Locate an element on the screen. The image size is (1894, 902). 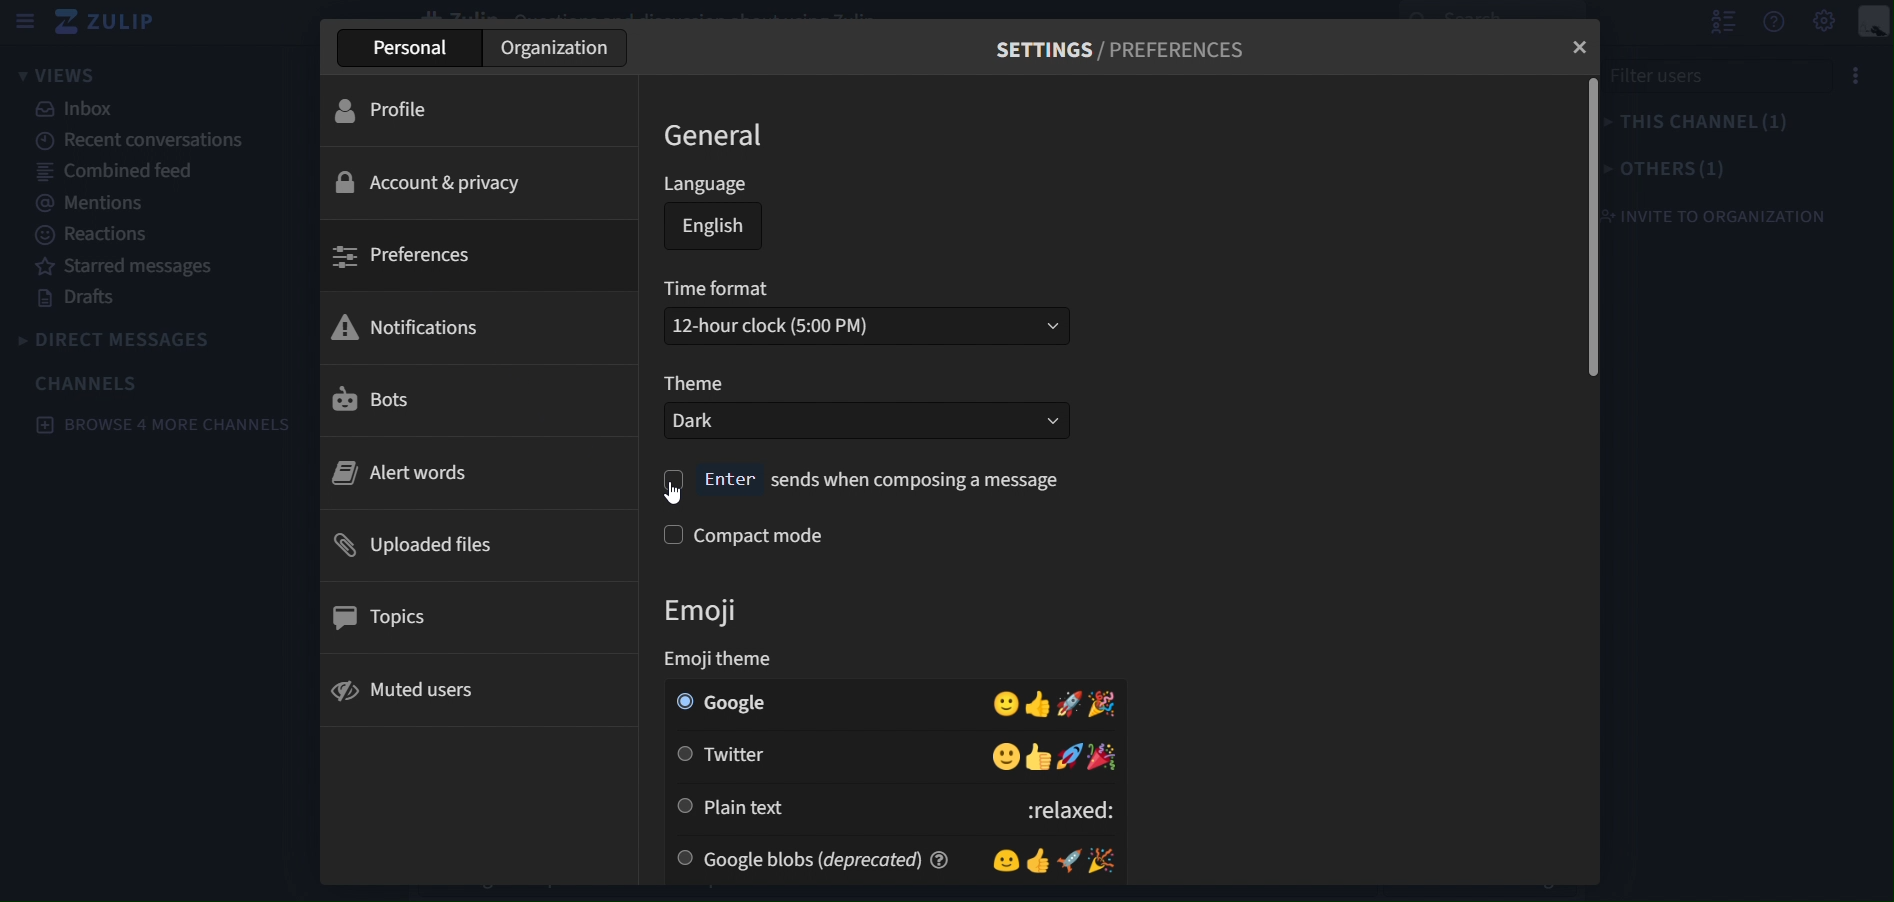
Zulip is located at coordinates (120, 24).